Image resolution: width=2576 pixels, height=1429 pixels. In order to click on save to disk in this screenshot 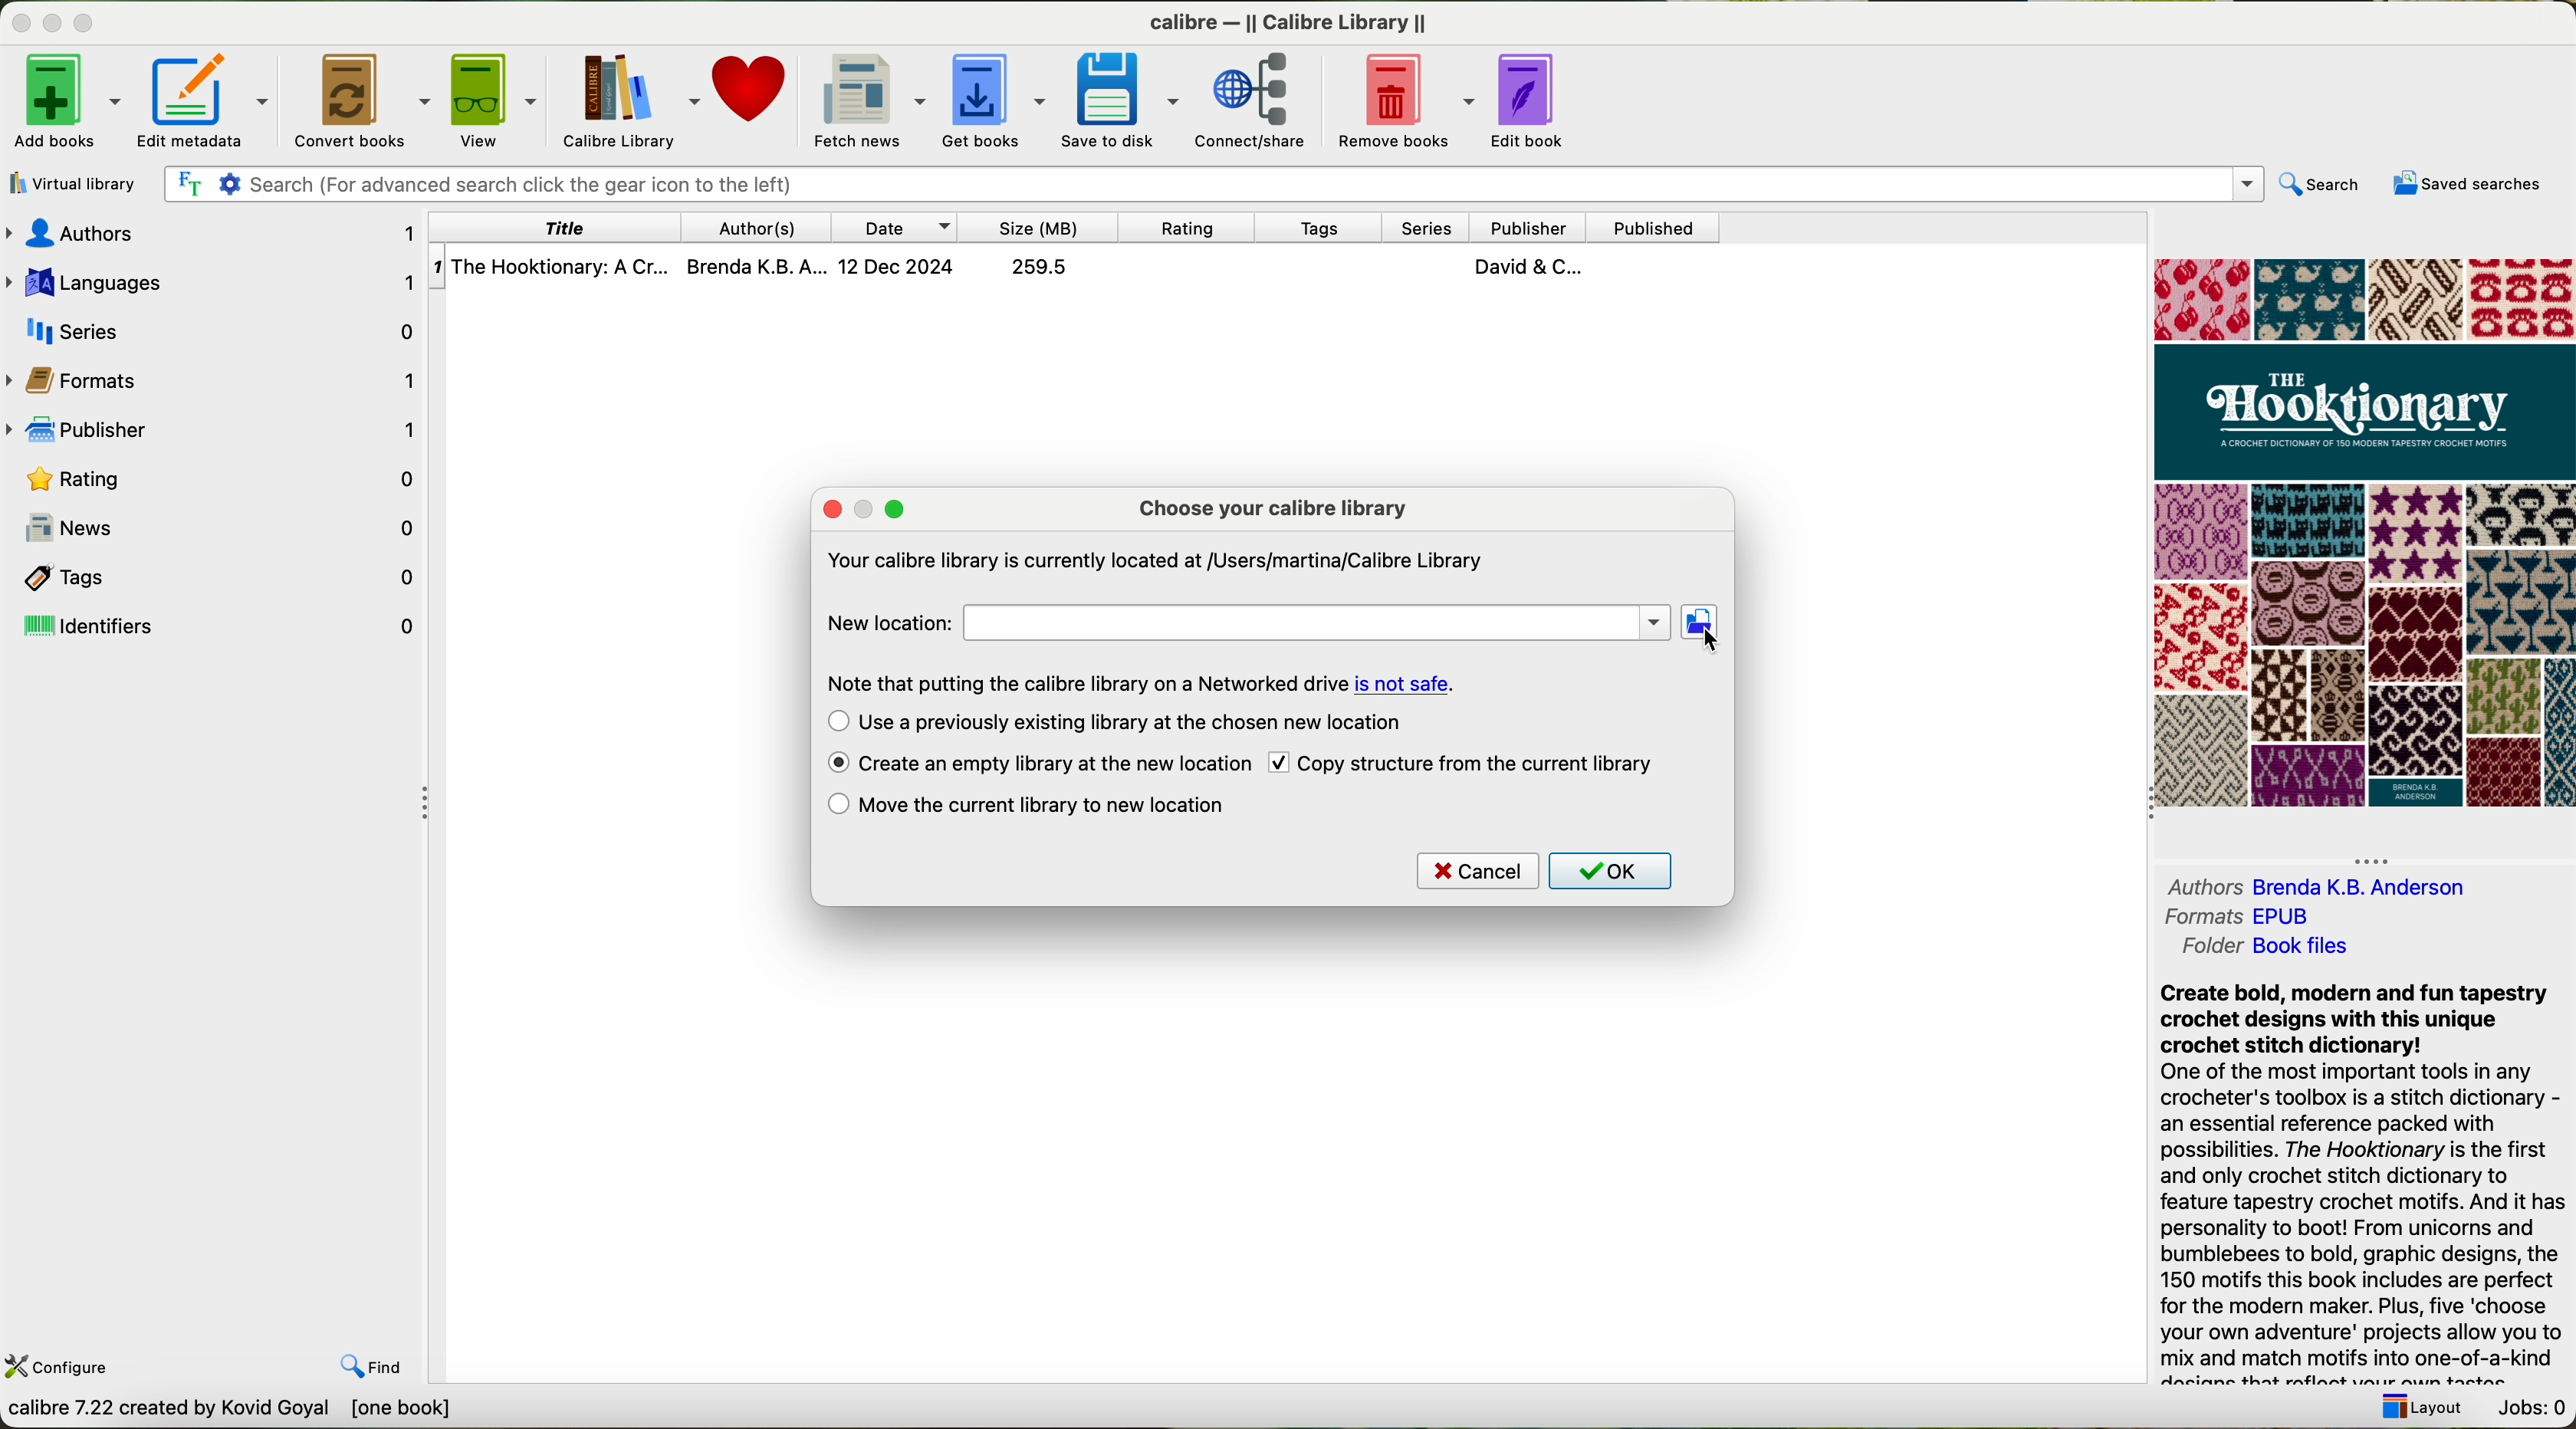, I will do `click(1122, 101)`.